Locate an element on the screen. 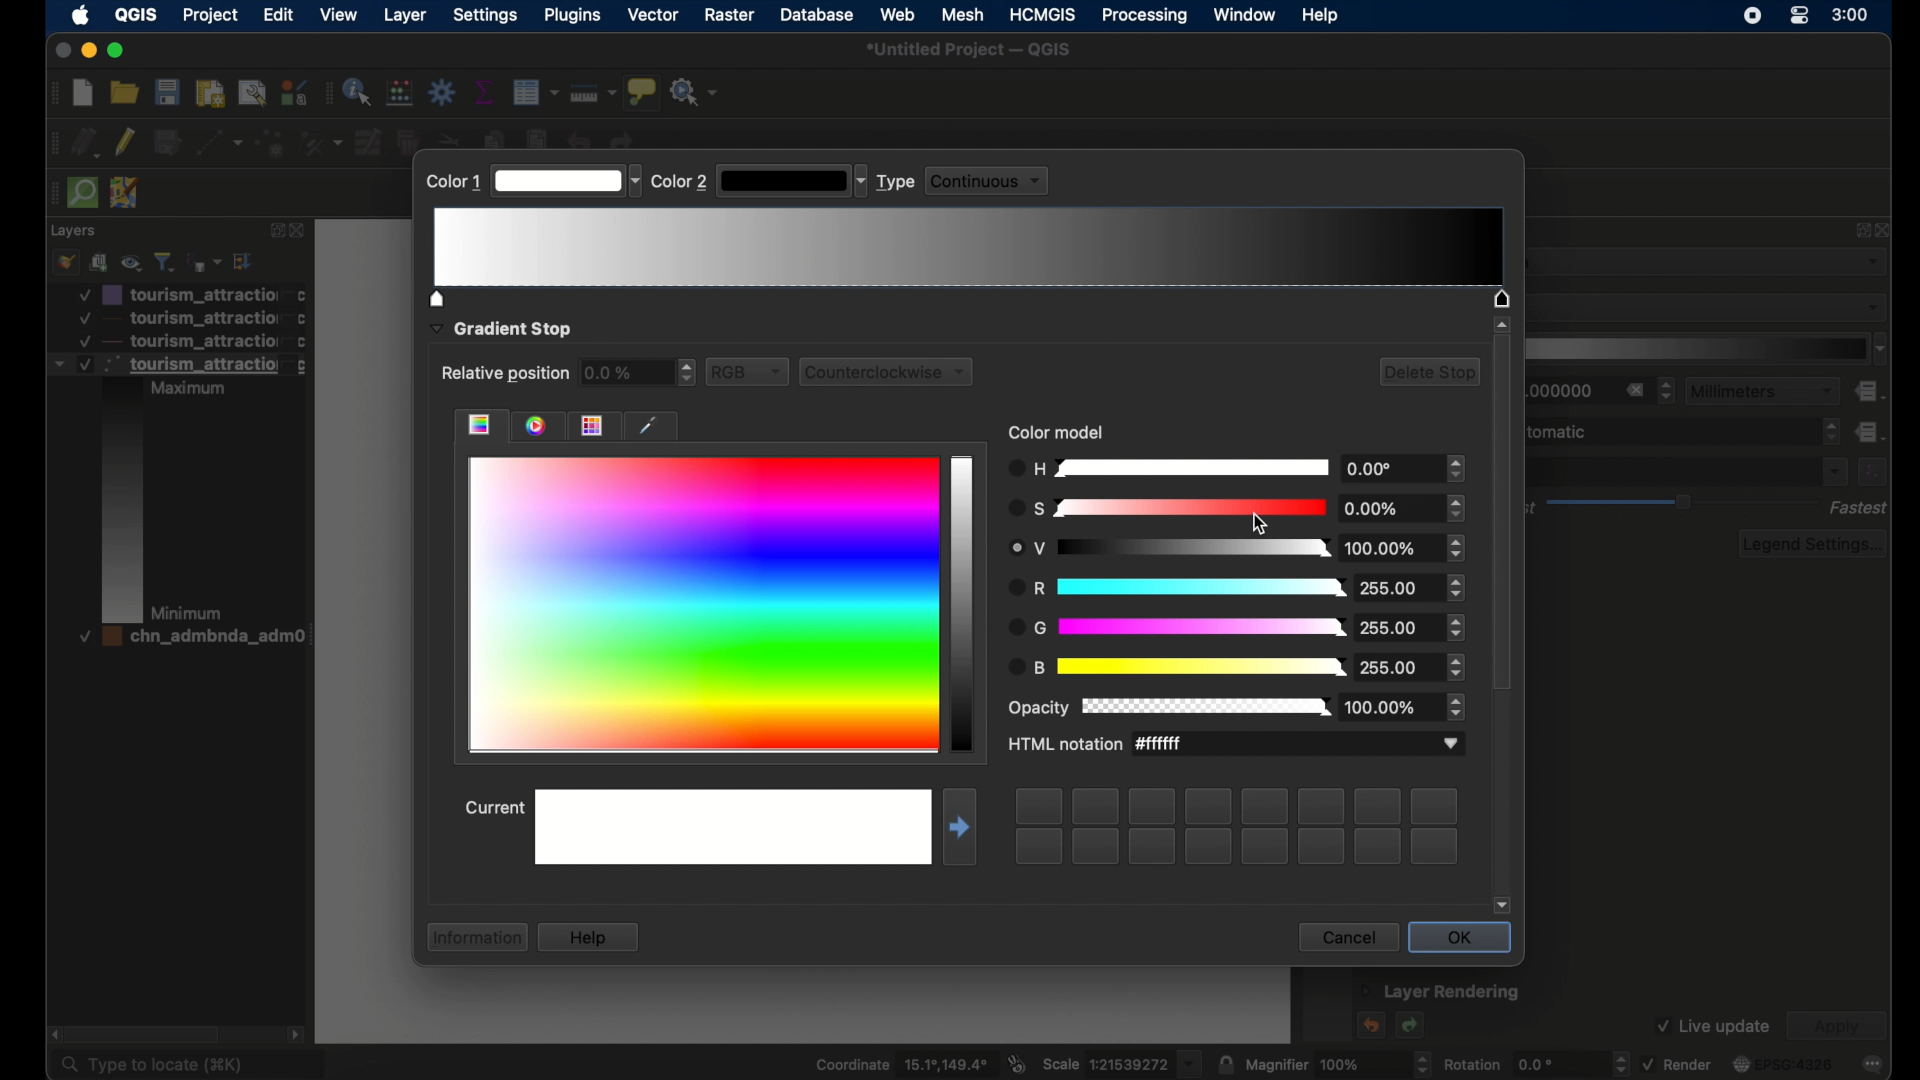 This screenshot has width=1920, height=1080. maximum value dropdown is located at coordinates (1683, 433).